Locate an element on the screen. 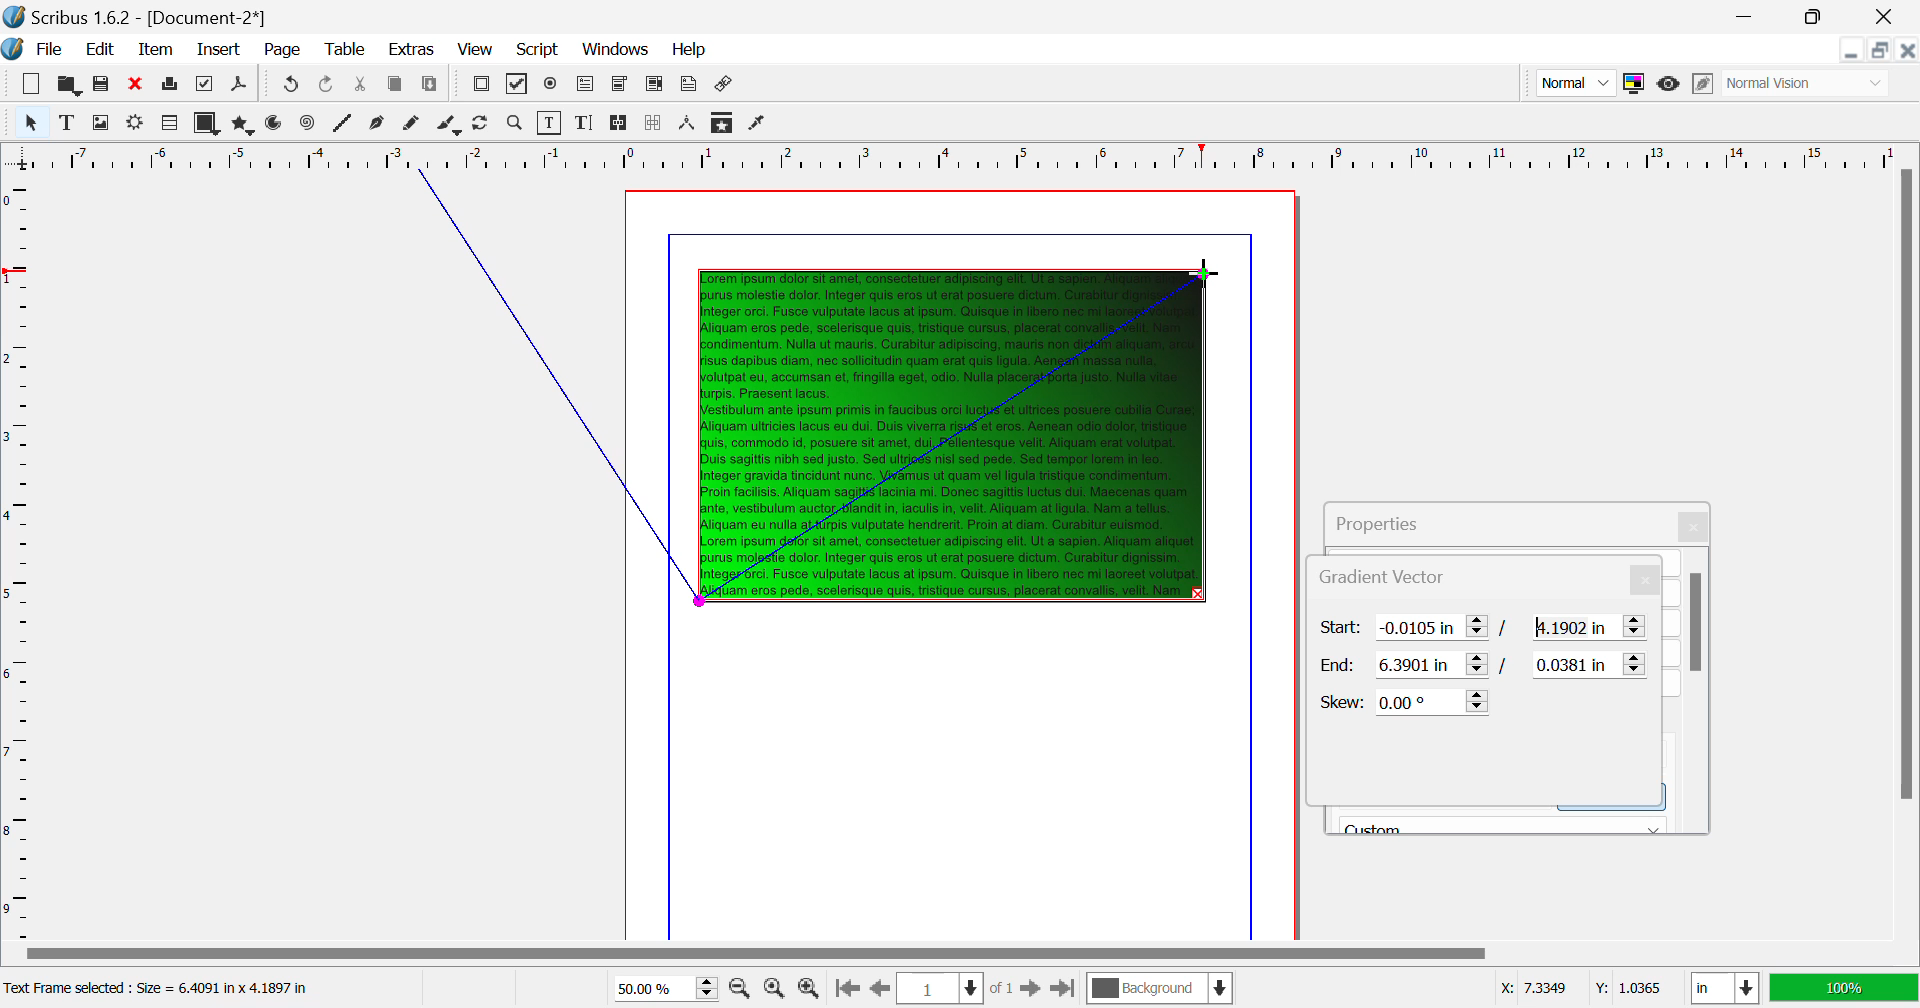 This screenshot has height=1008, width=1920. Page is located at coordinates (281, 51).